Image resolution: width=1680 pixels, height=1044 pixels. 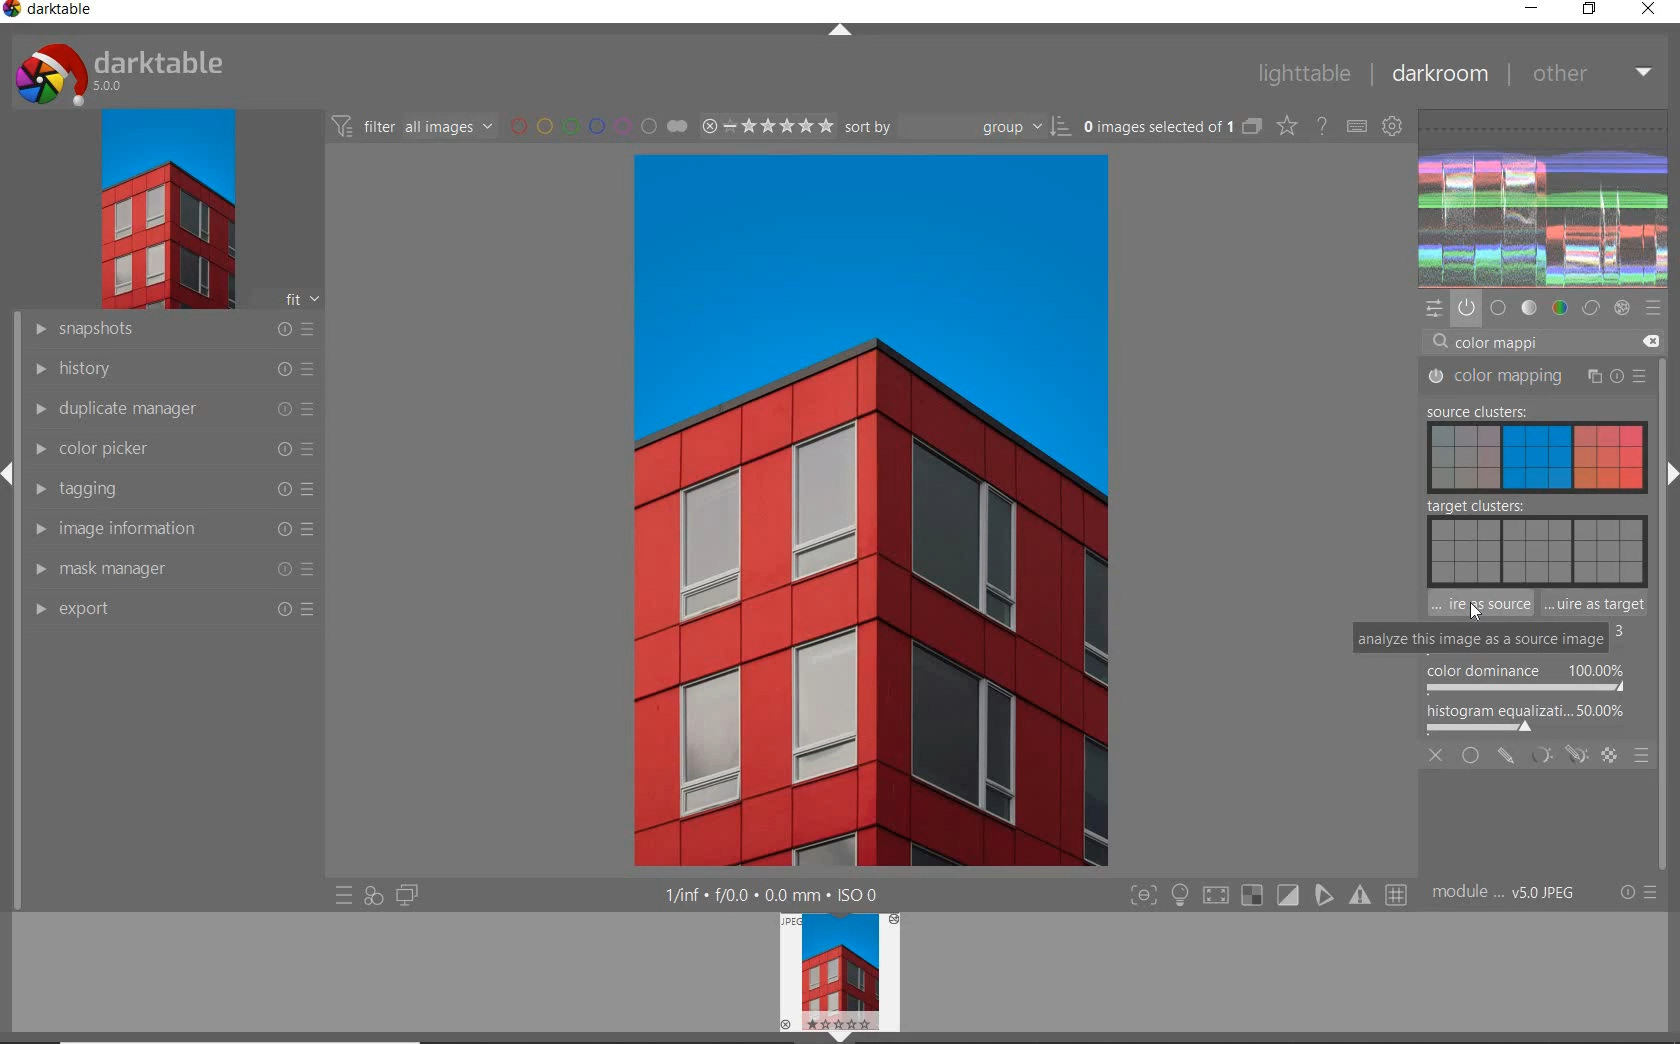 I want to click on image information, so click(x=172, y=529).